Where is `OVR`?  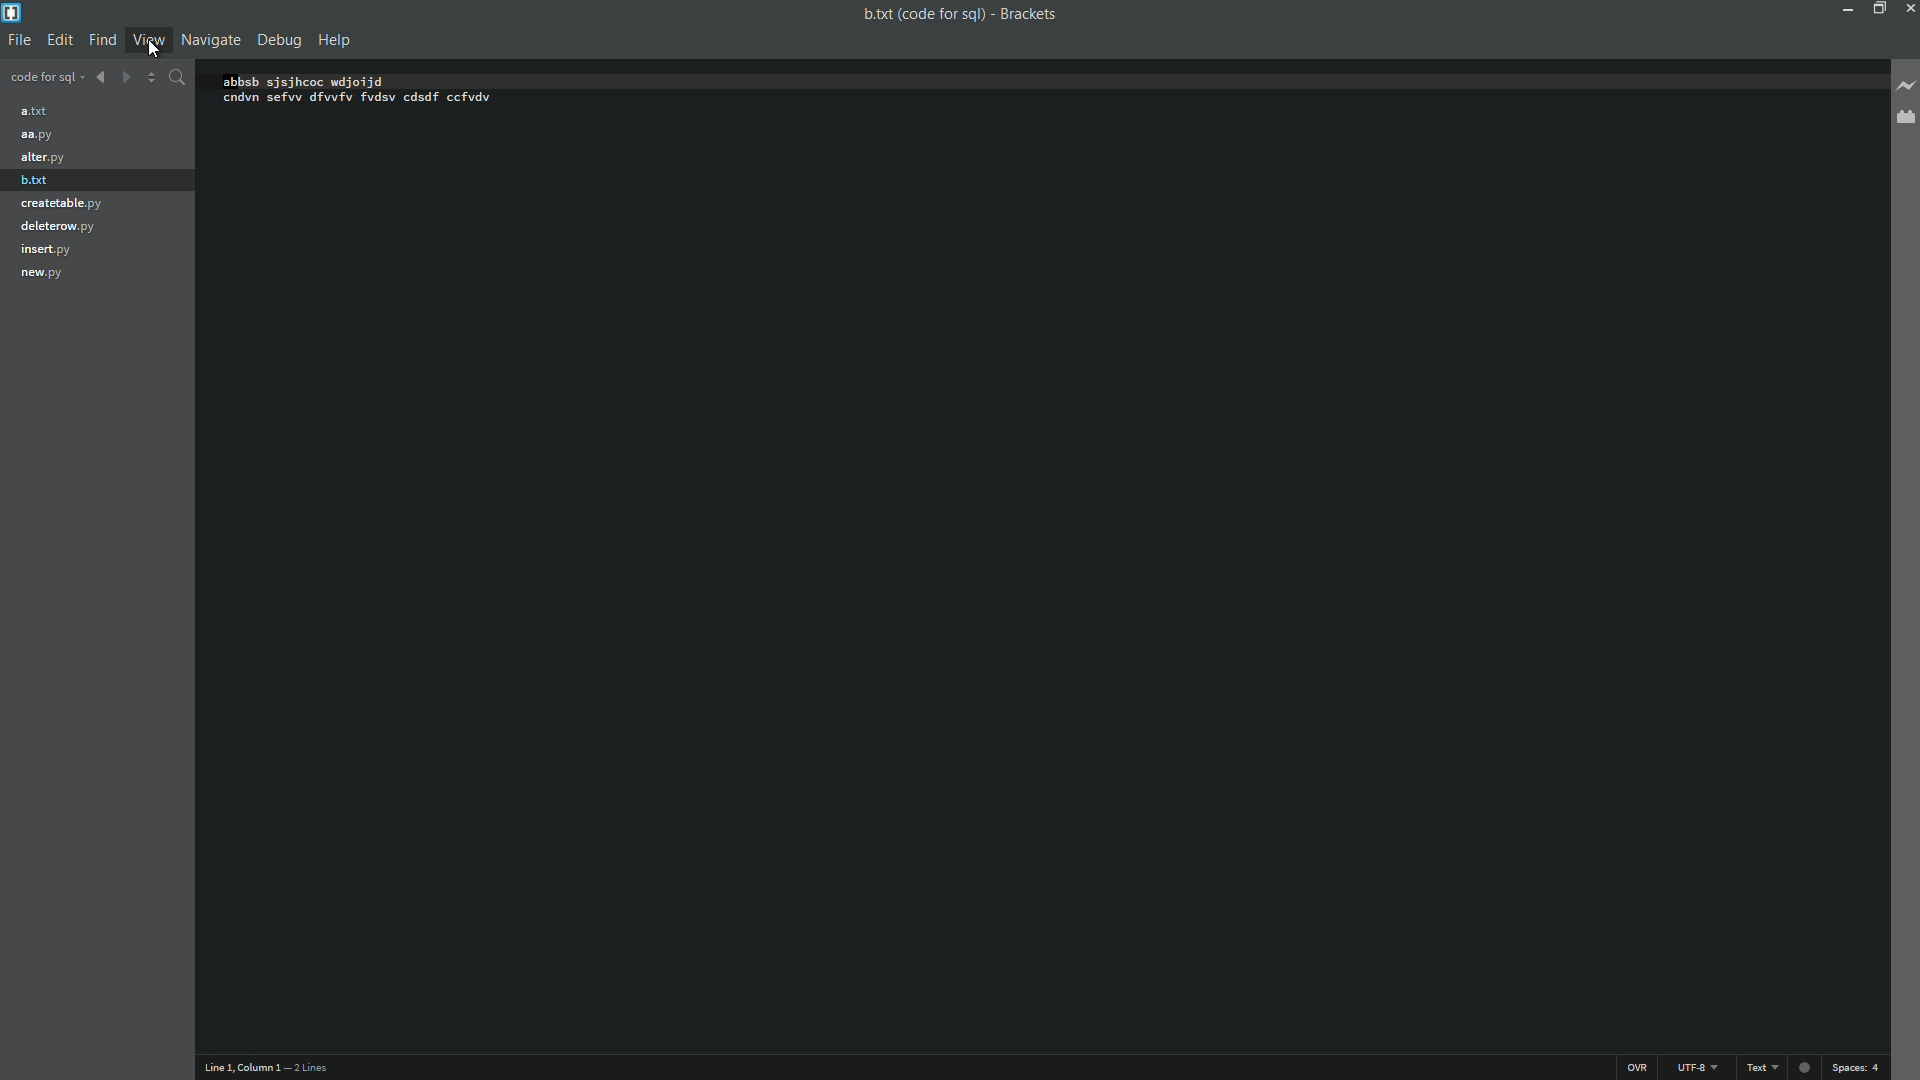
OVR is located at coordinates (1637, 1066).